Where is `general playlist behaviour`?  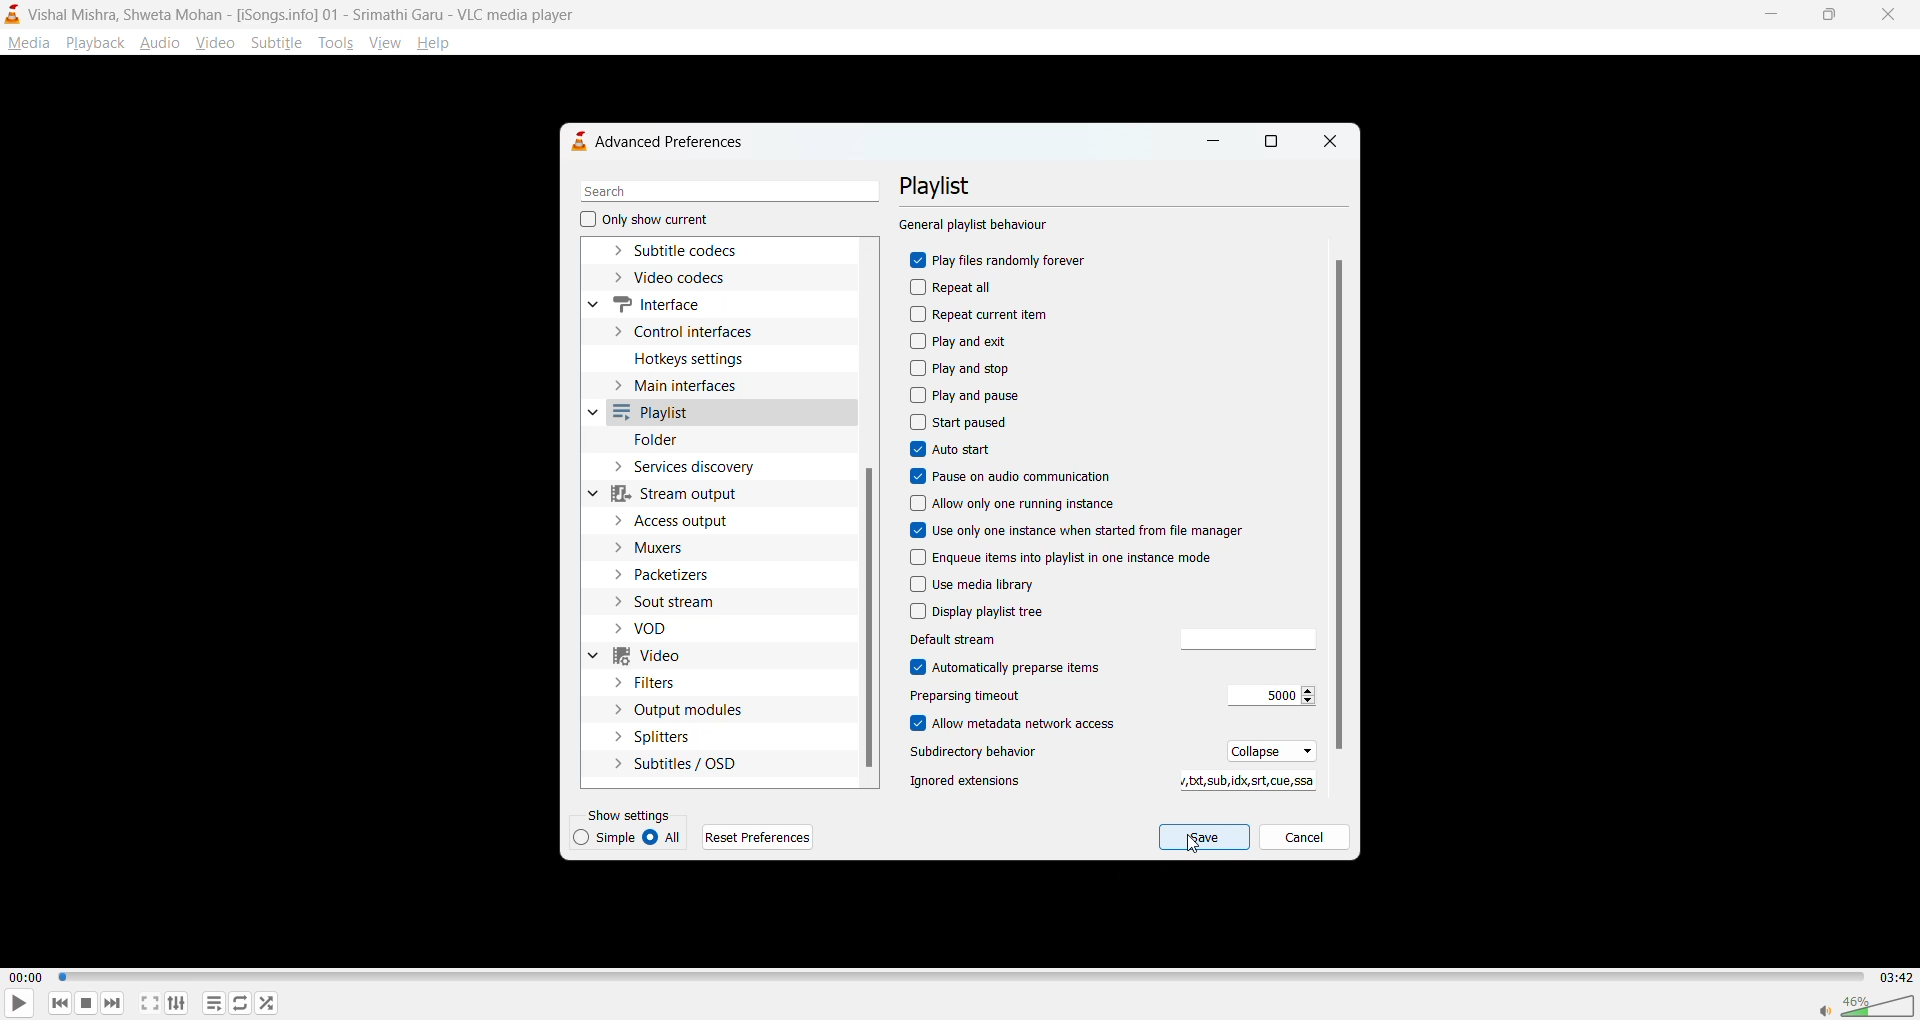
general playlist behaviour is located at coordinates (975, 226).